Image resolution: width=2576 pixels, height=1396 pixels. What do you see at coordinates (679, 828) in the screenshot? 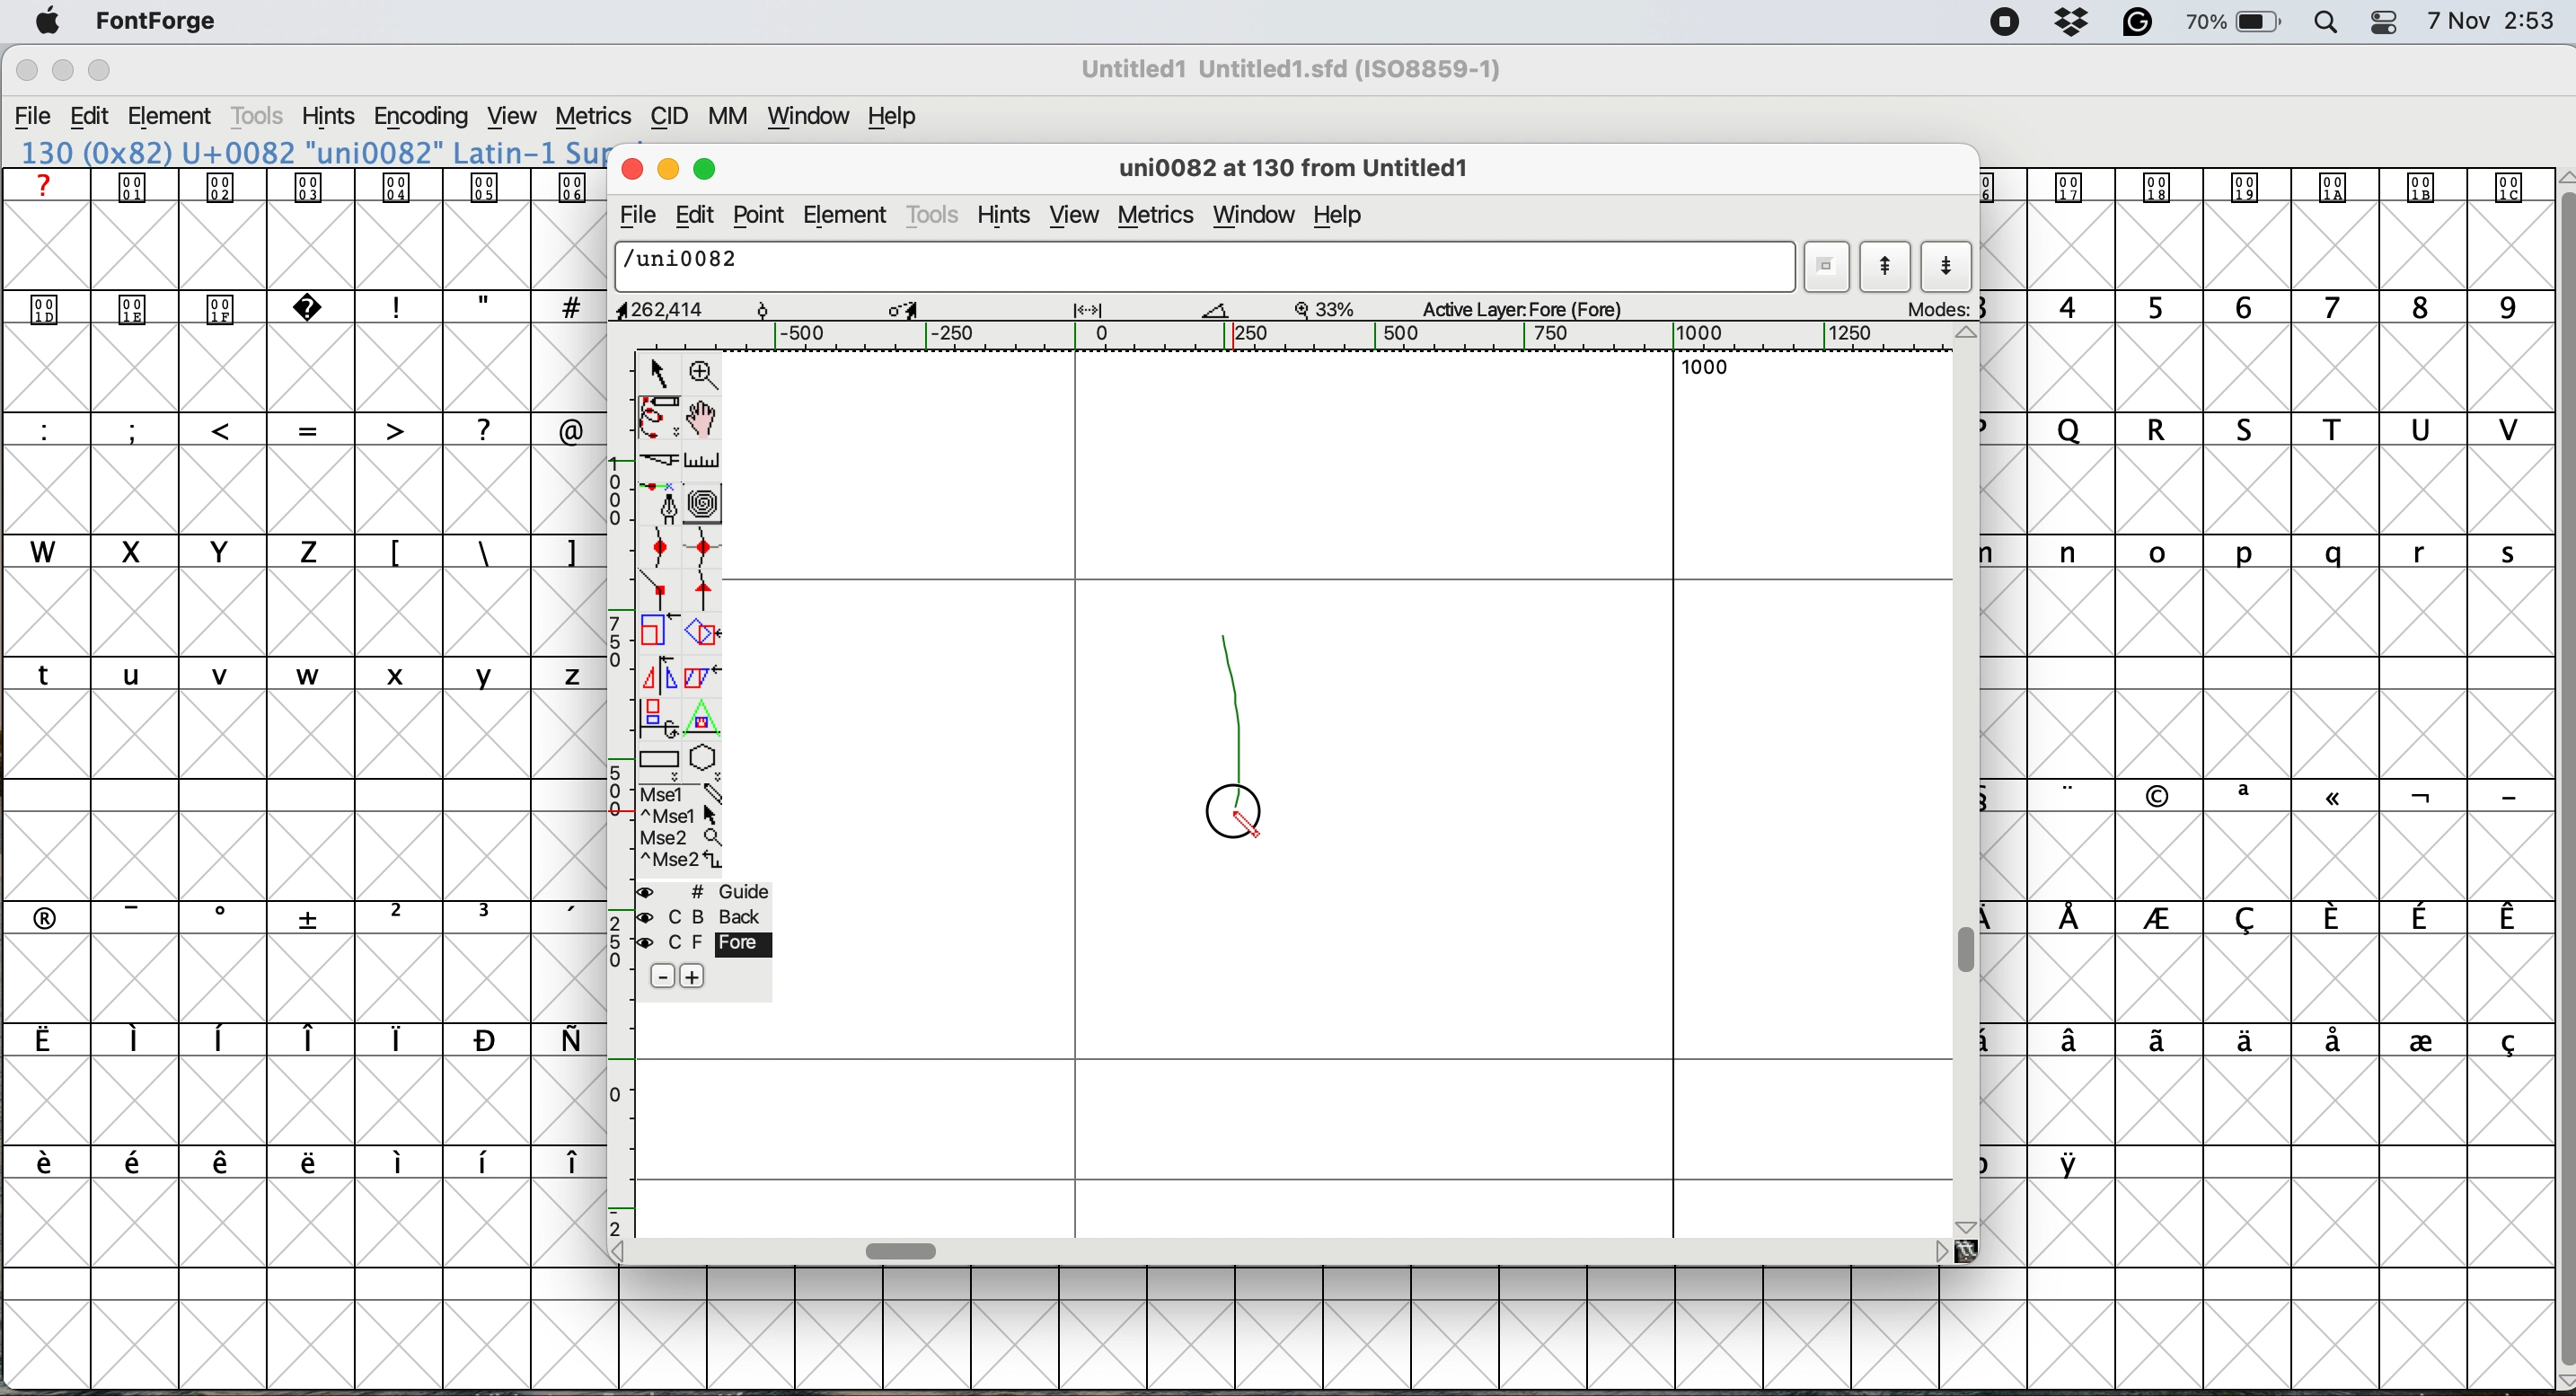
I see `more options` at bounding box center [679, 828].